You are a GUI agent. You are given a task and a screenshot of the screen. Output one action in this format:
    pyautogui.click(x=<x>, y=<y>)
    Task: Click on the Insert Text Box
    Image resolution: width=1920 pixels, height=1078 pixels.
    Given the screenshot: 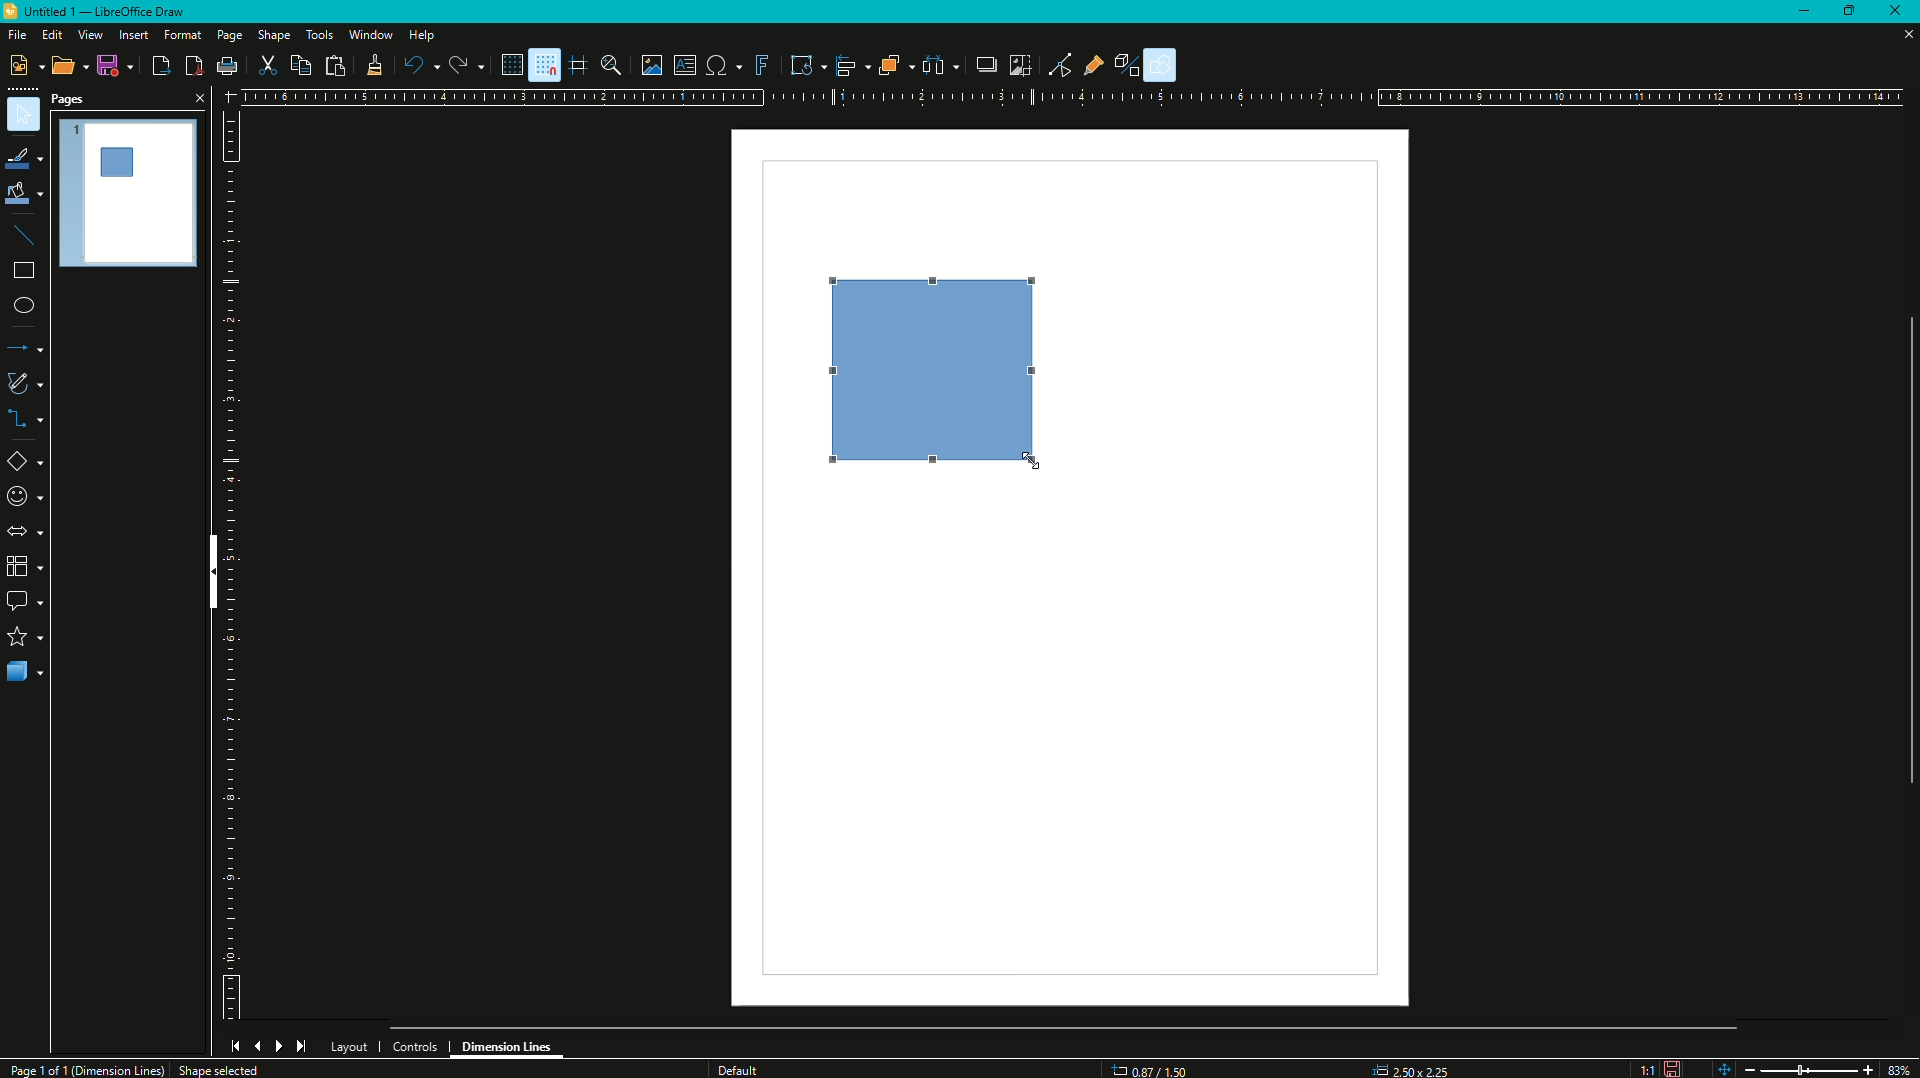 What is the action you would take?
    pyautogui.click(x=684, y=64)
    